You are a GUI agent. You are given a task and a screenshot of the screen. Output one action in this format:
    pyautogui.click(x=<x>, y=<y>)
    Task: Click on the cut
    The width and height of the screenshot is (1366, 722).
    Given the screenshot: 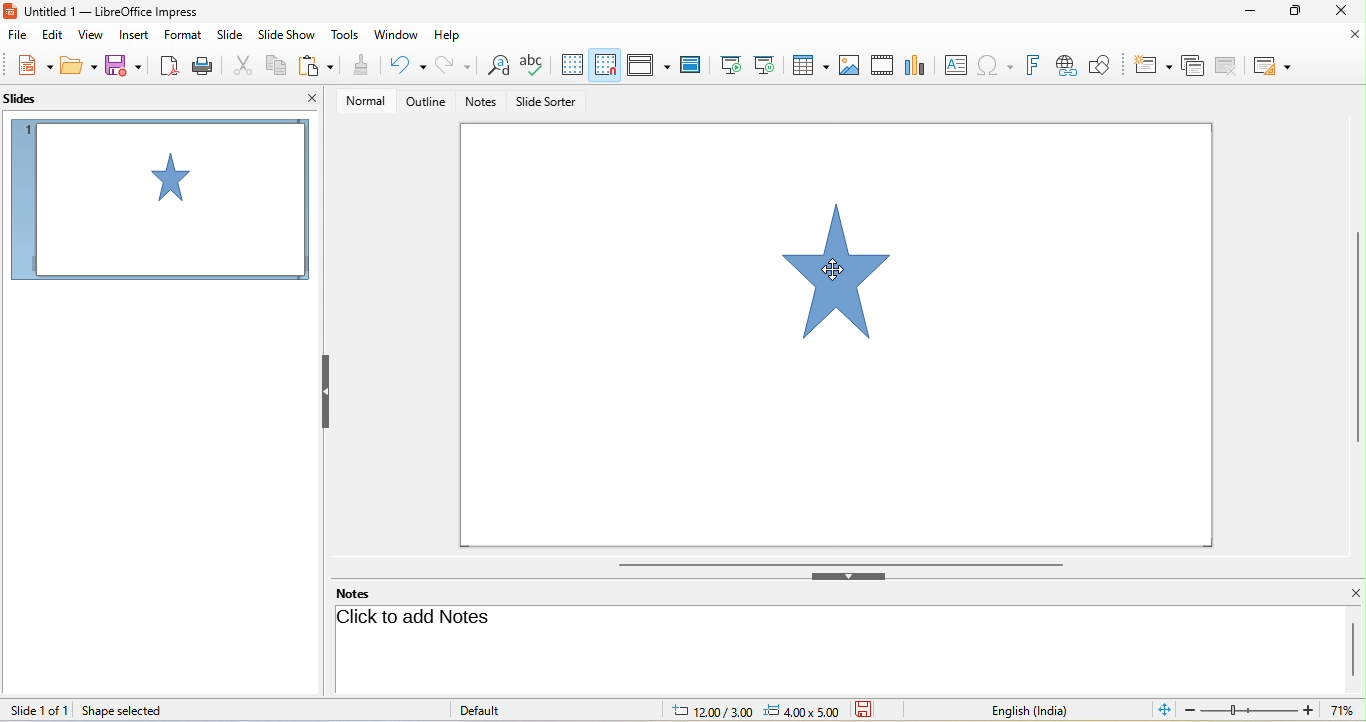 What is the action you would take?
    pyautogui.click(x=244, y=65)
    